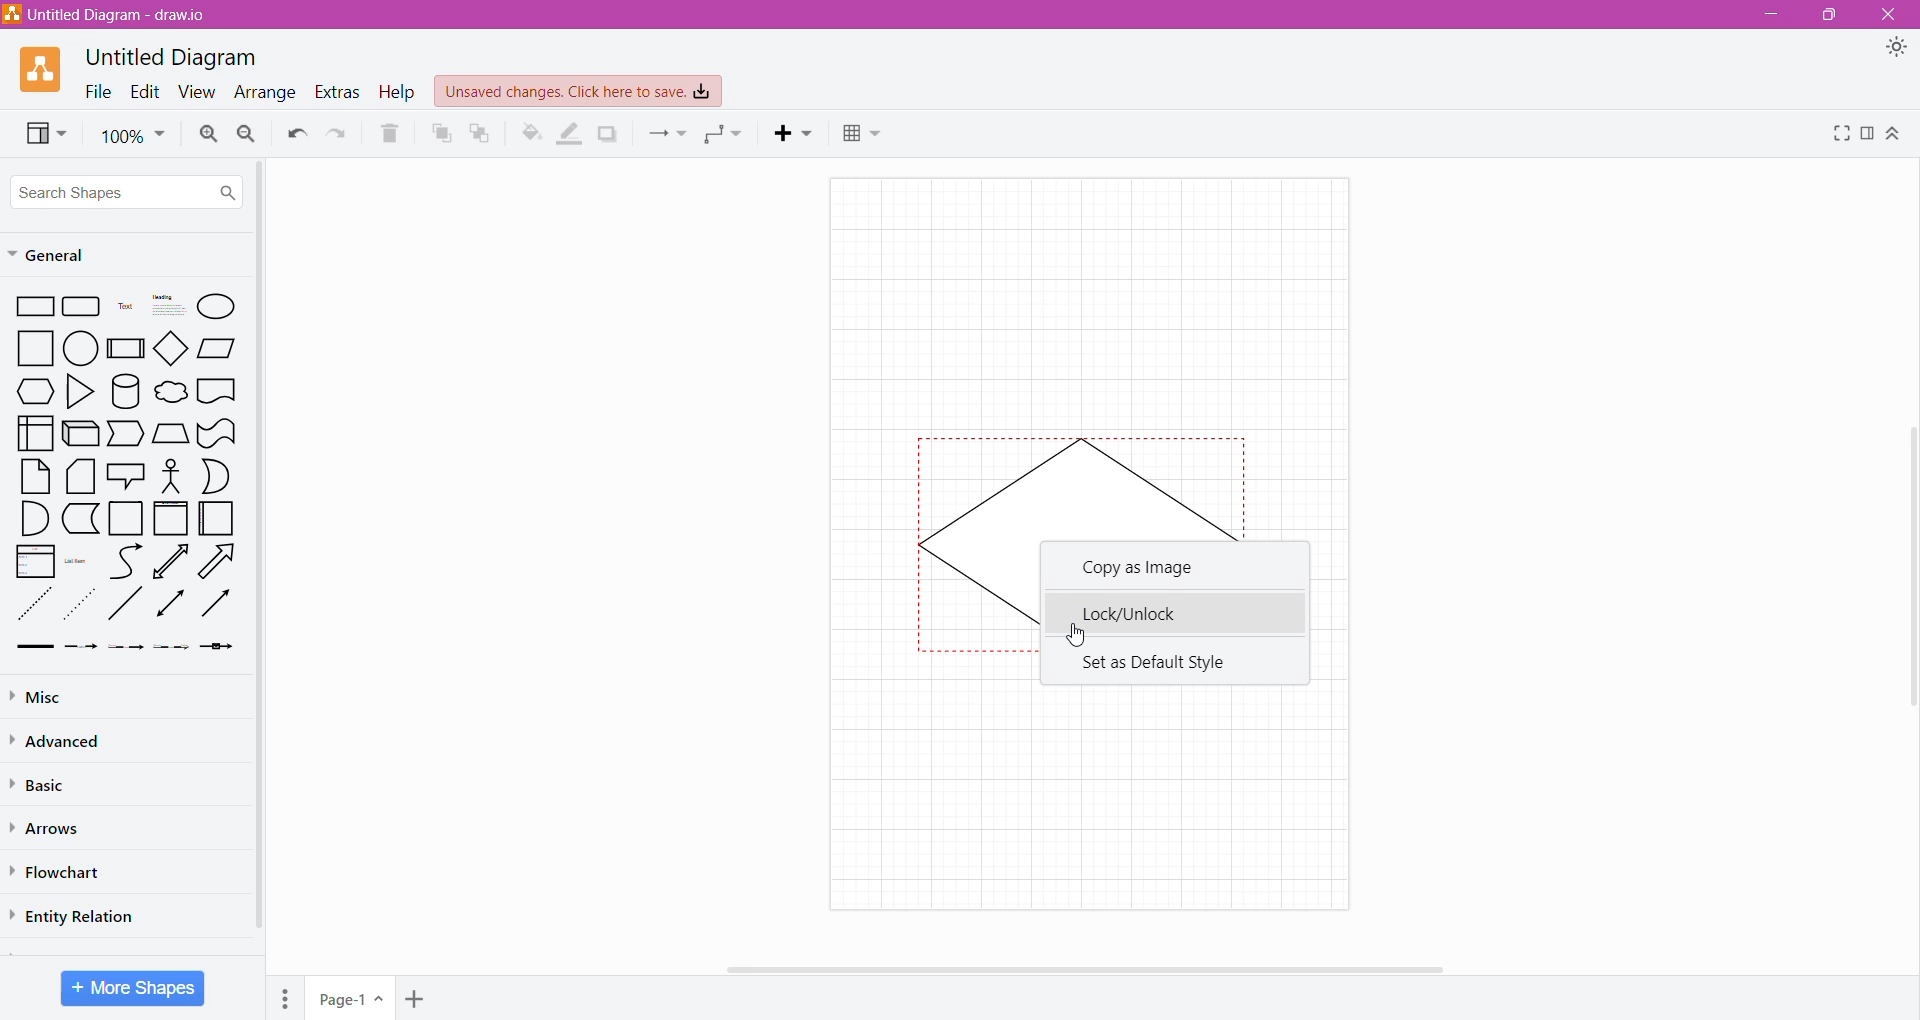 This screenshot has height=1020, width=1920. Describe the element at coordinates (339, 134) in the screenshot. I see `Redo` at that location.